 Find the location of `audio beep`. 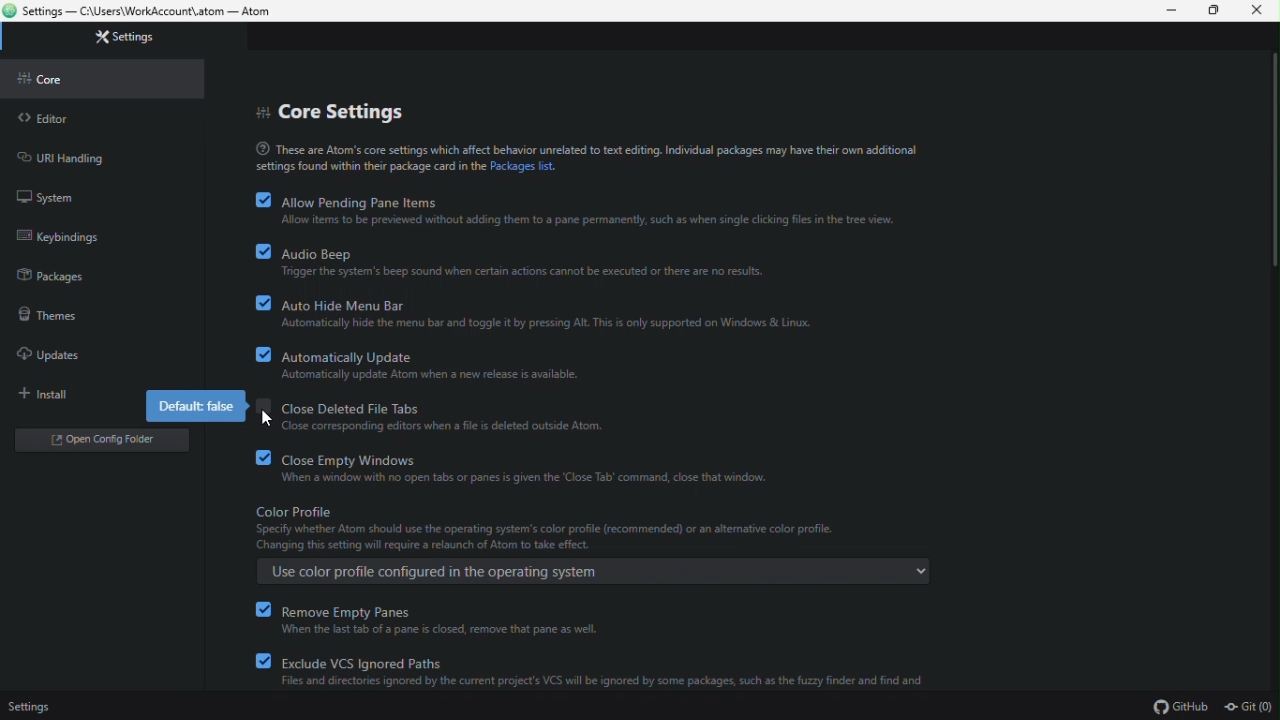

audio beep is located at coordinates (531, 262).